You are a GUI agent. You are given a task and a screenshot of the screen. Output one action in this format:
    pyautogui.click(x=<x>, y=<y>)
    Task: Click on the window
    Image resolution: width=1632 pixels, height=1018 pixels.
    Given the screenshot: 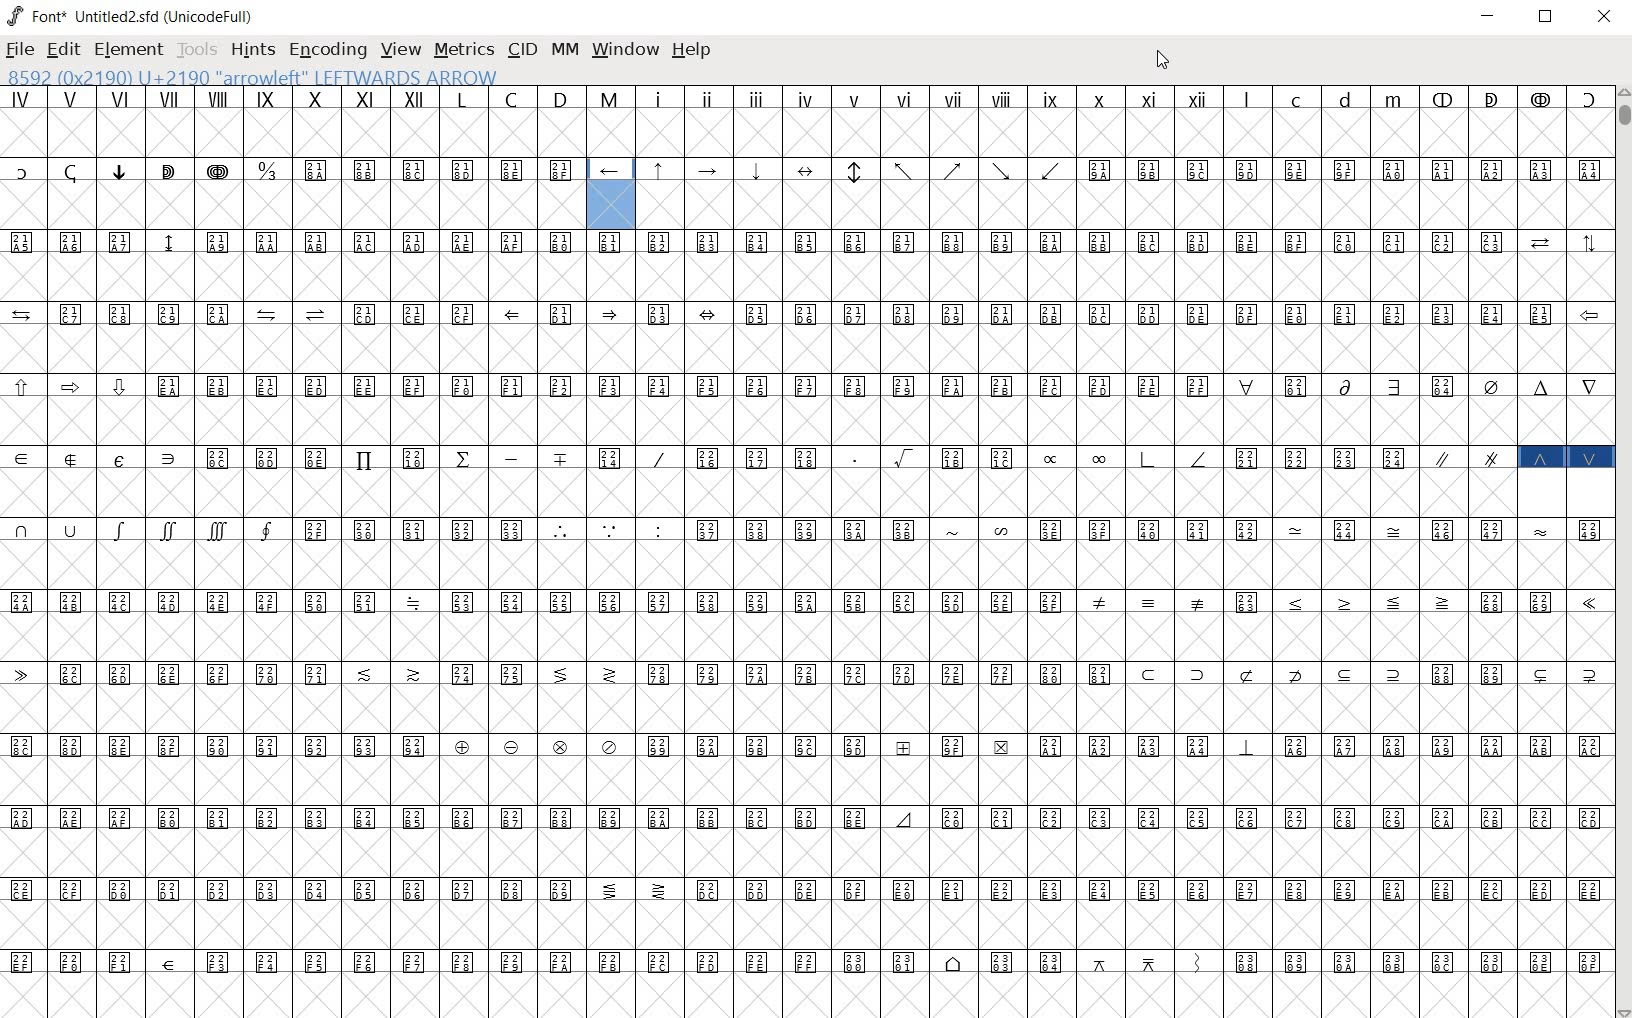 What is the action you would take?
    pyautogui.click(x=627, y=50)
    